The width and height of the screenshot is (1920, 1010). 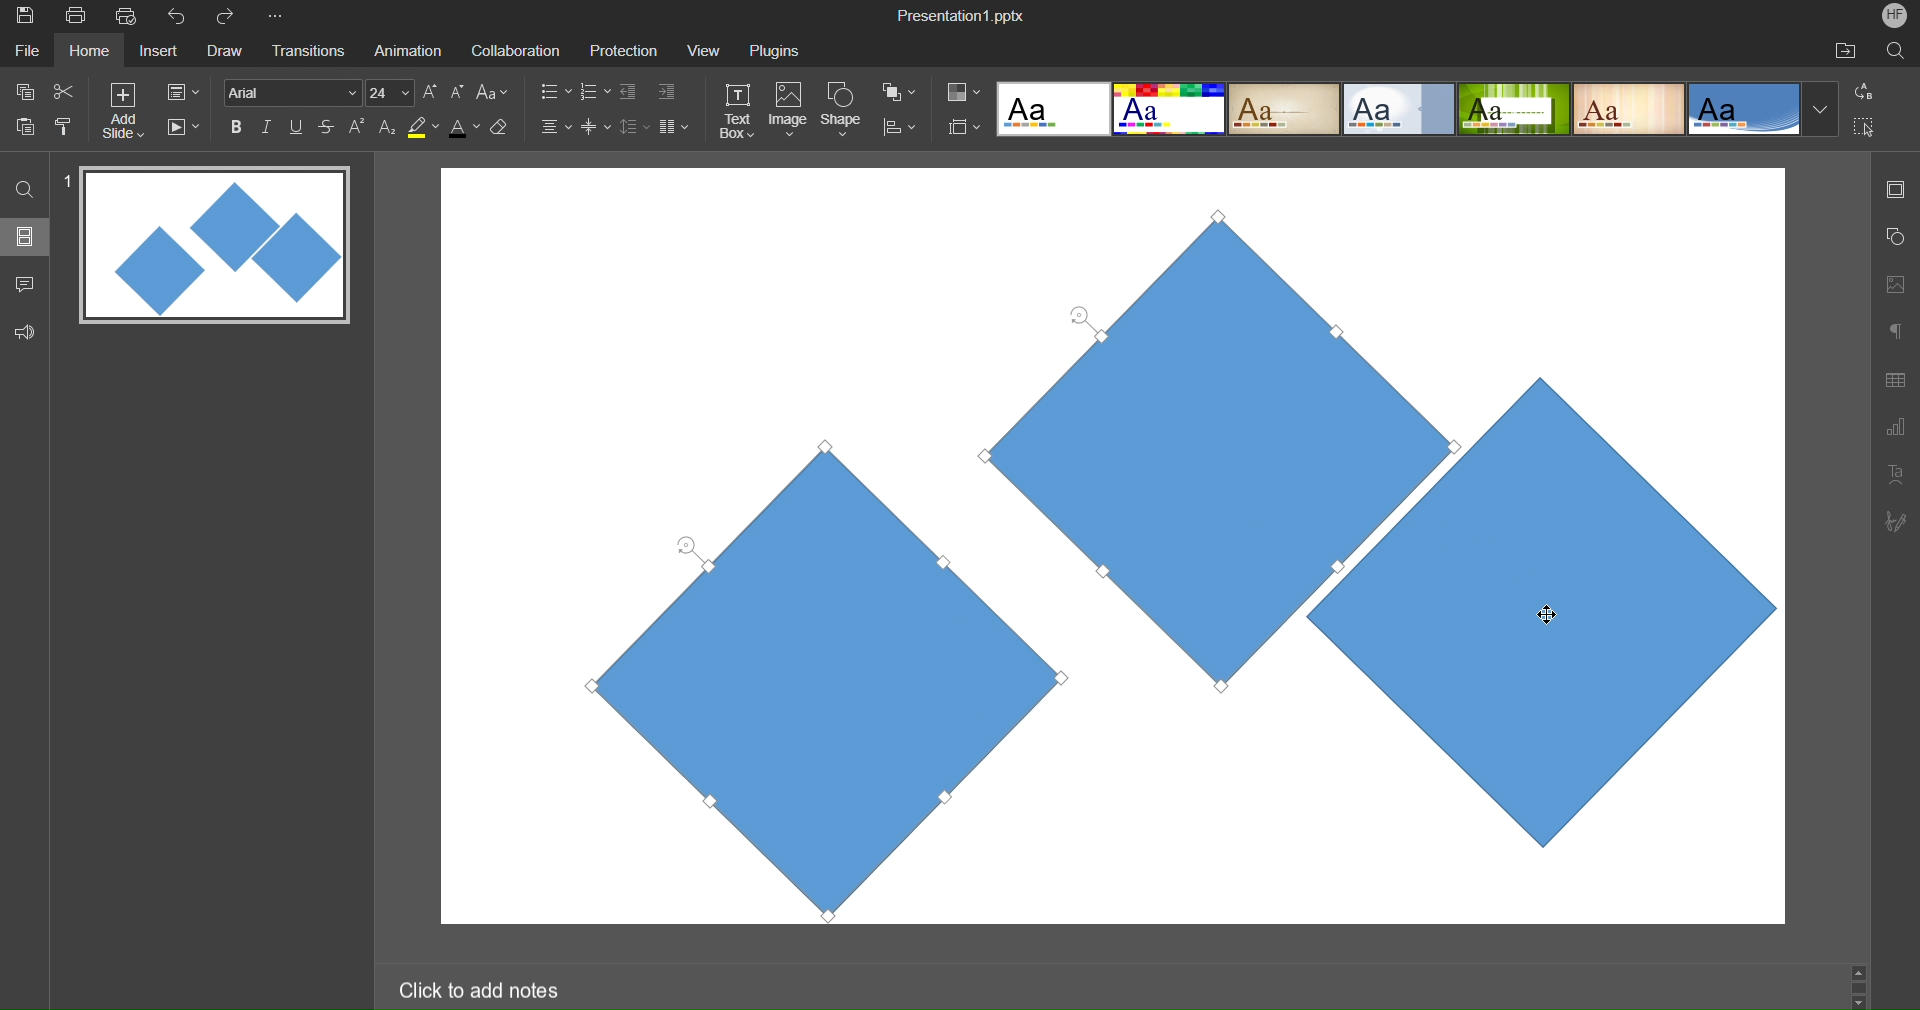 What do you see at coordinates (129, 16) in the screenshot?
I see `Quick Print` at bounding box center [129, 16].